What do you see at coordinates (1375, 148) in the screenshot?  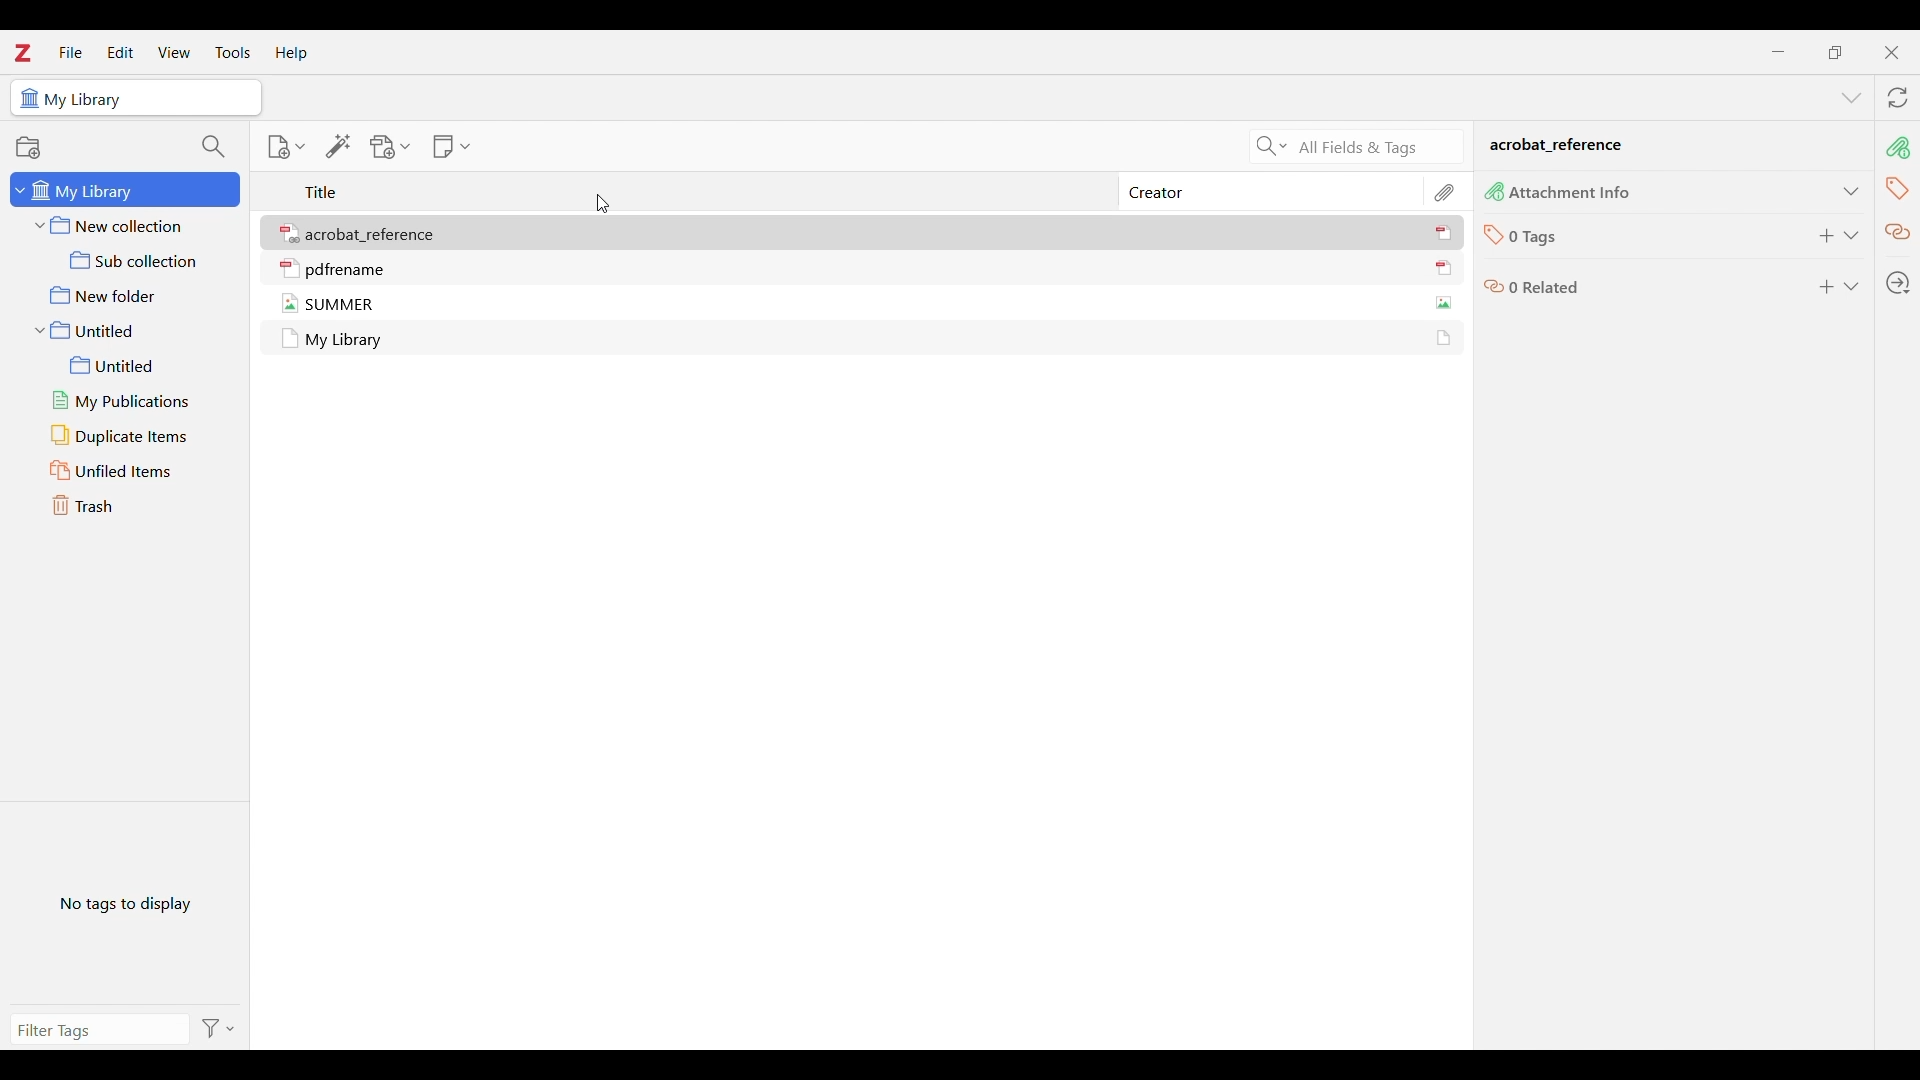 I see `Selected search criteria` at bounding box center [1375, 148].